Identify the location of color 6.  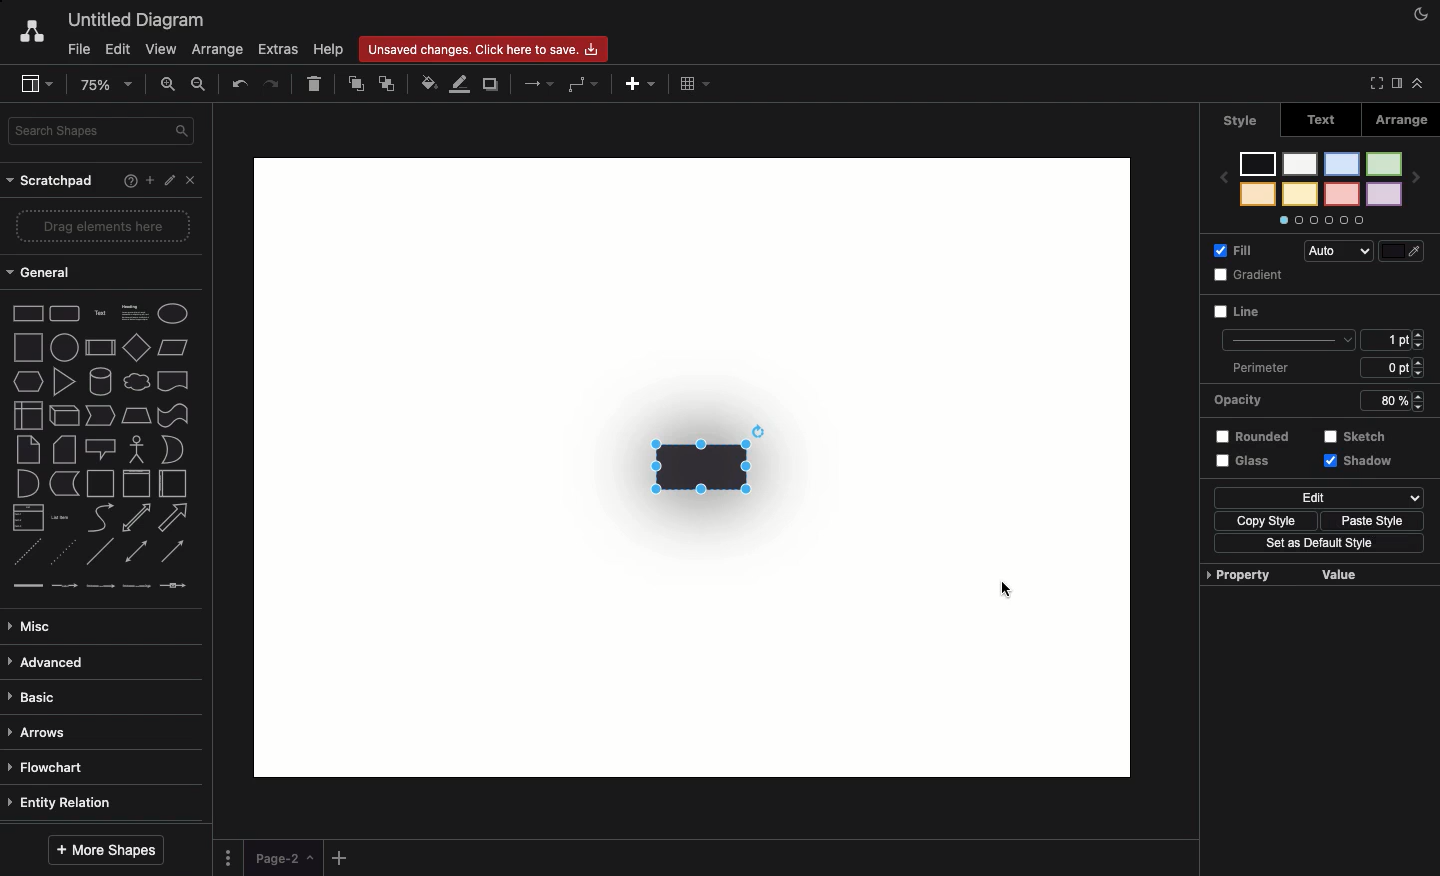
(1299, 195).